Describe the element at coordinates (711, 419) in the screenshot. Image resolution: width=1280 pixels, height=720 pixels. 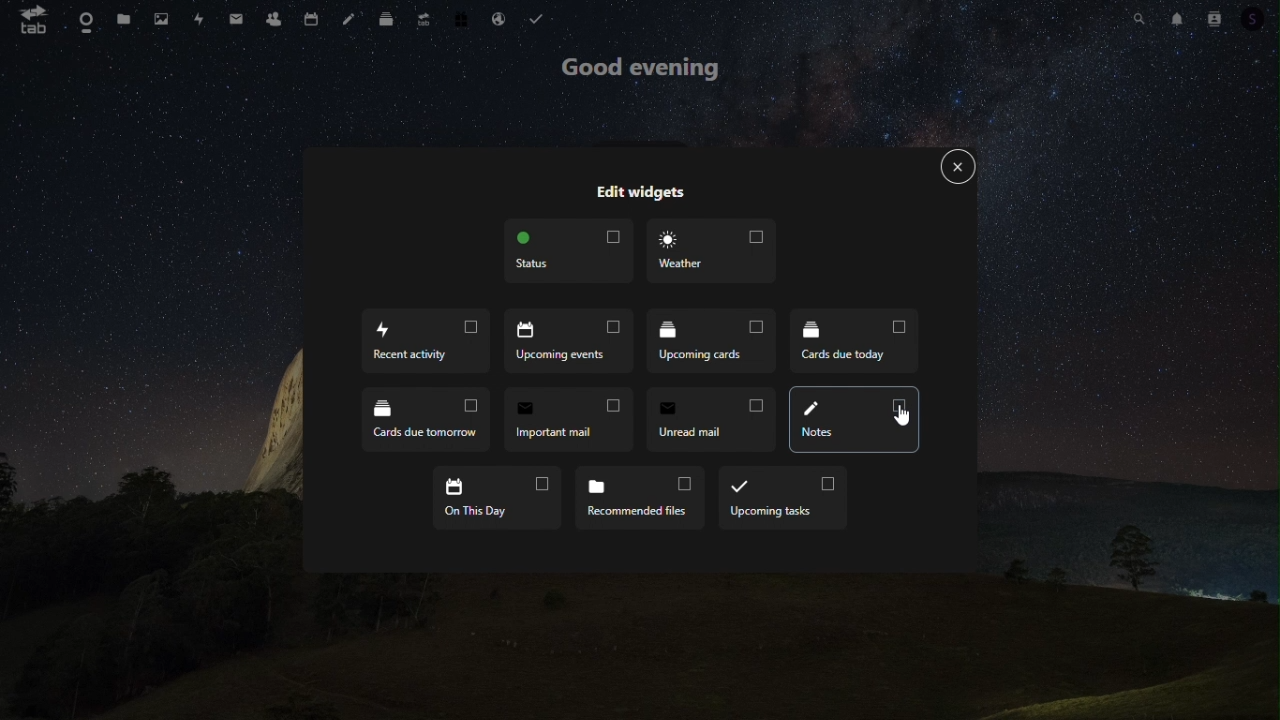
I see `unread email ` at that location.